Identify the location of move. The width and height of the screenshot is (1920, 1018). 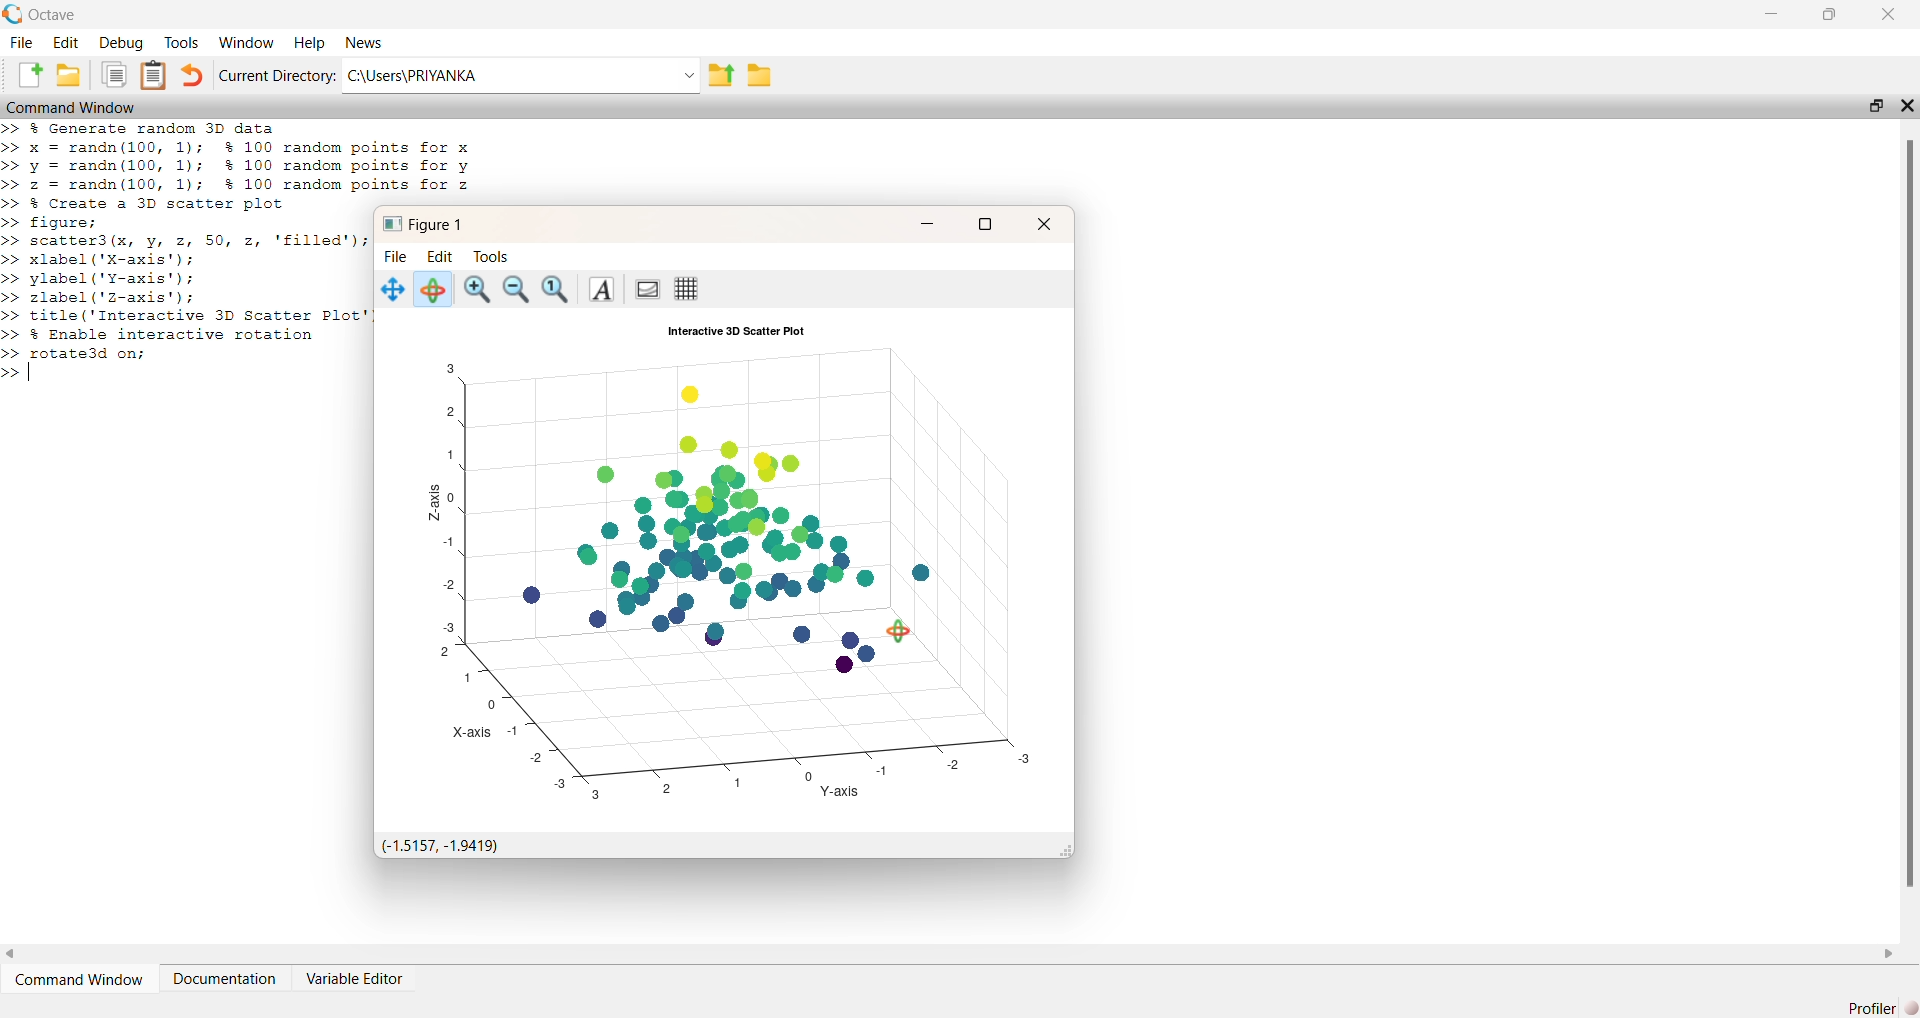
(393, 290).